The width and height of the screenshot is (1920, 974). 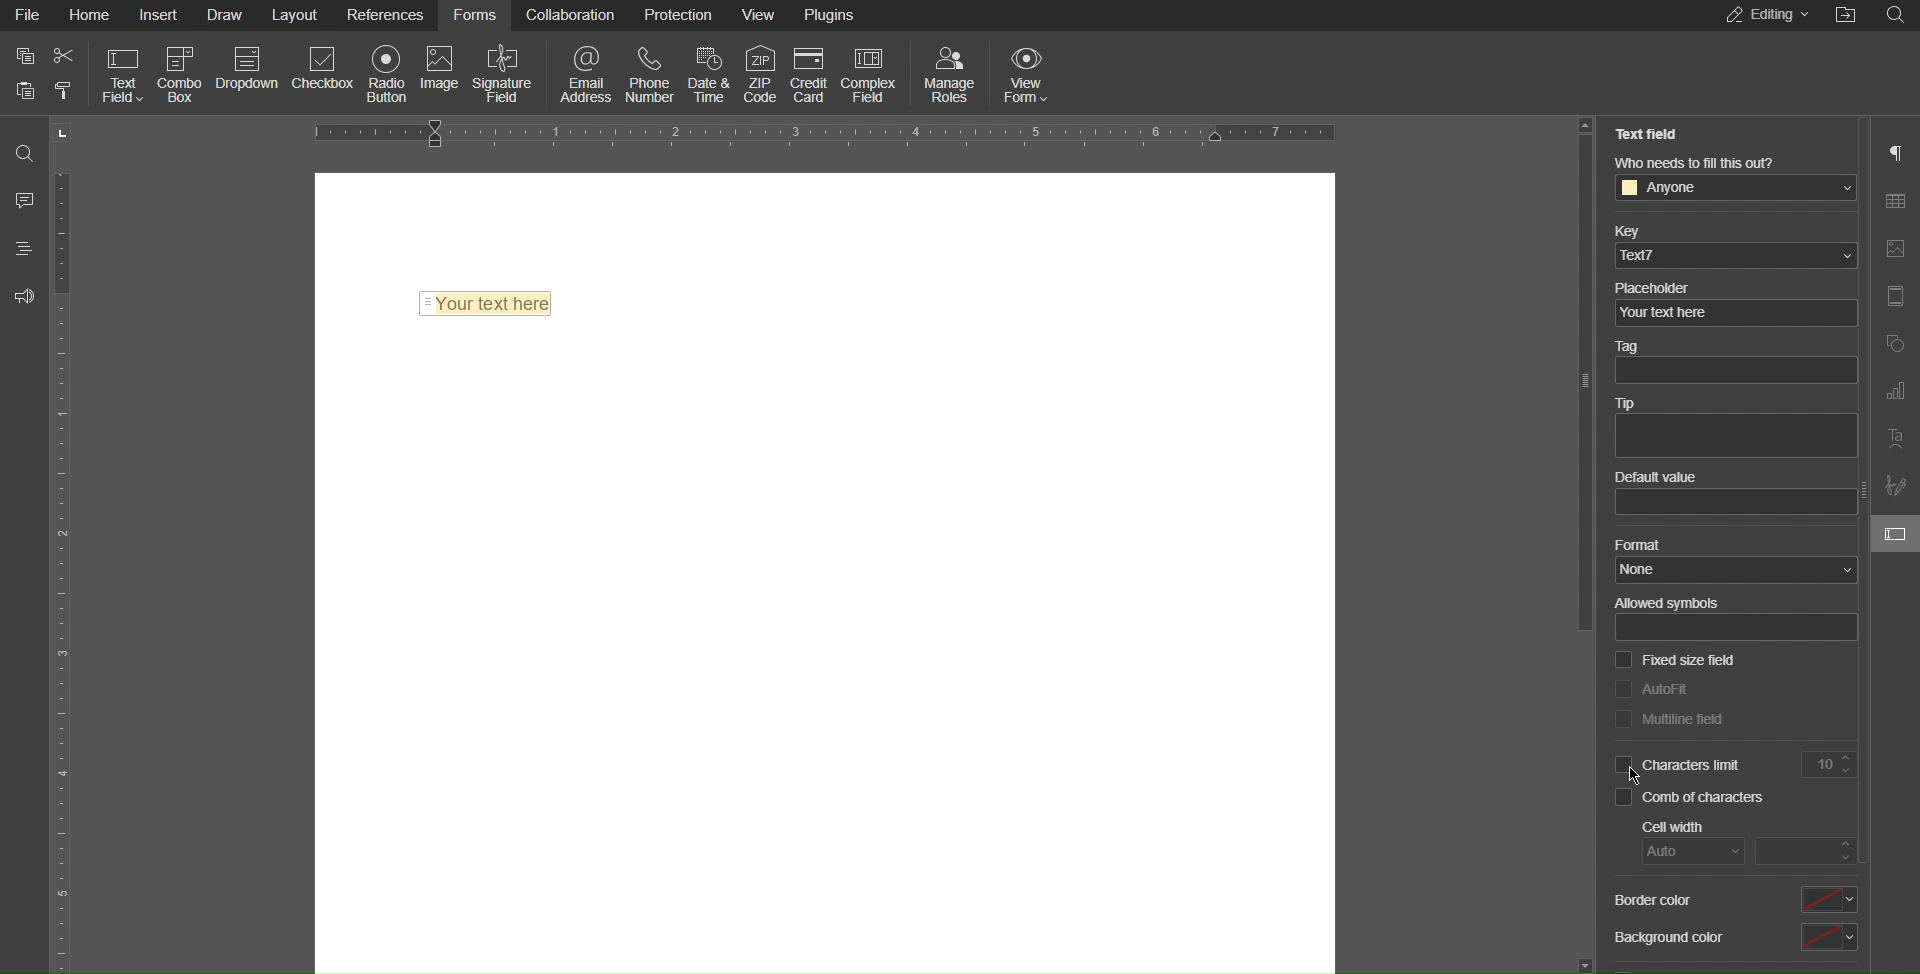 What do you see at coordinates (486, 299) in the screenshot?
I see `Text Field` at bounding box center [486, 299].